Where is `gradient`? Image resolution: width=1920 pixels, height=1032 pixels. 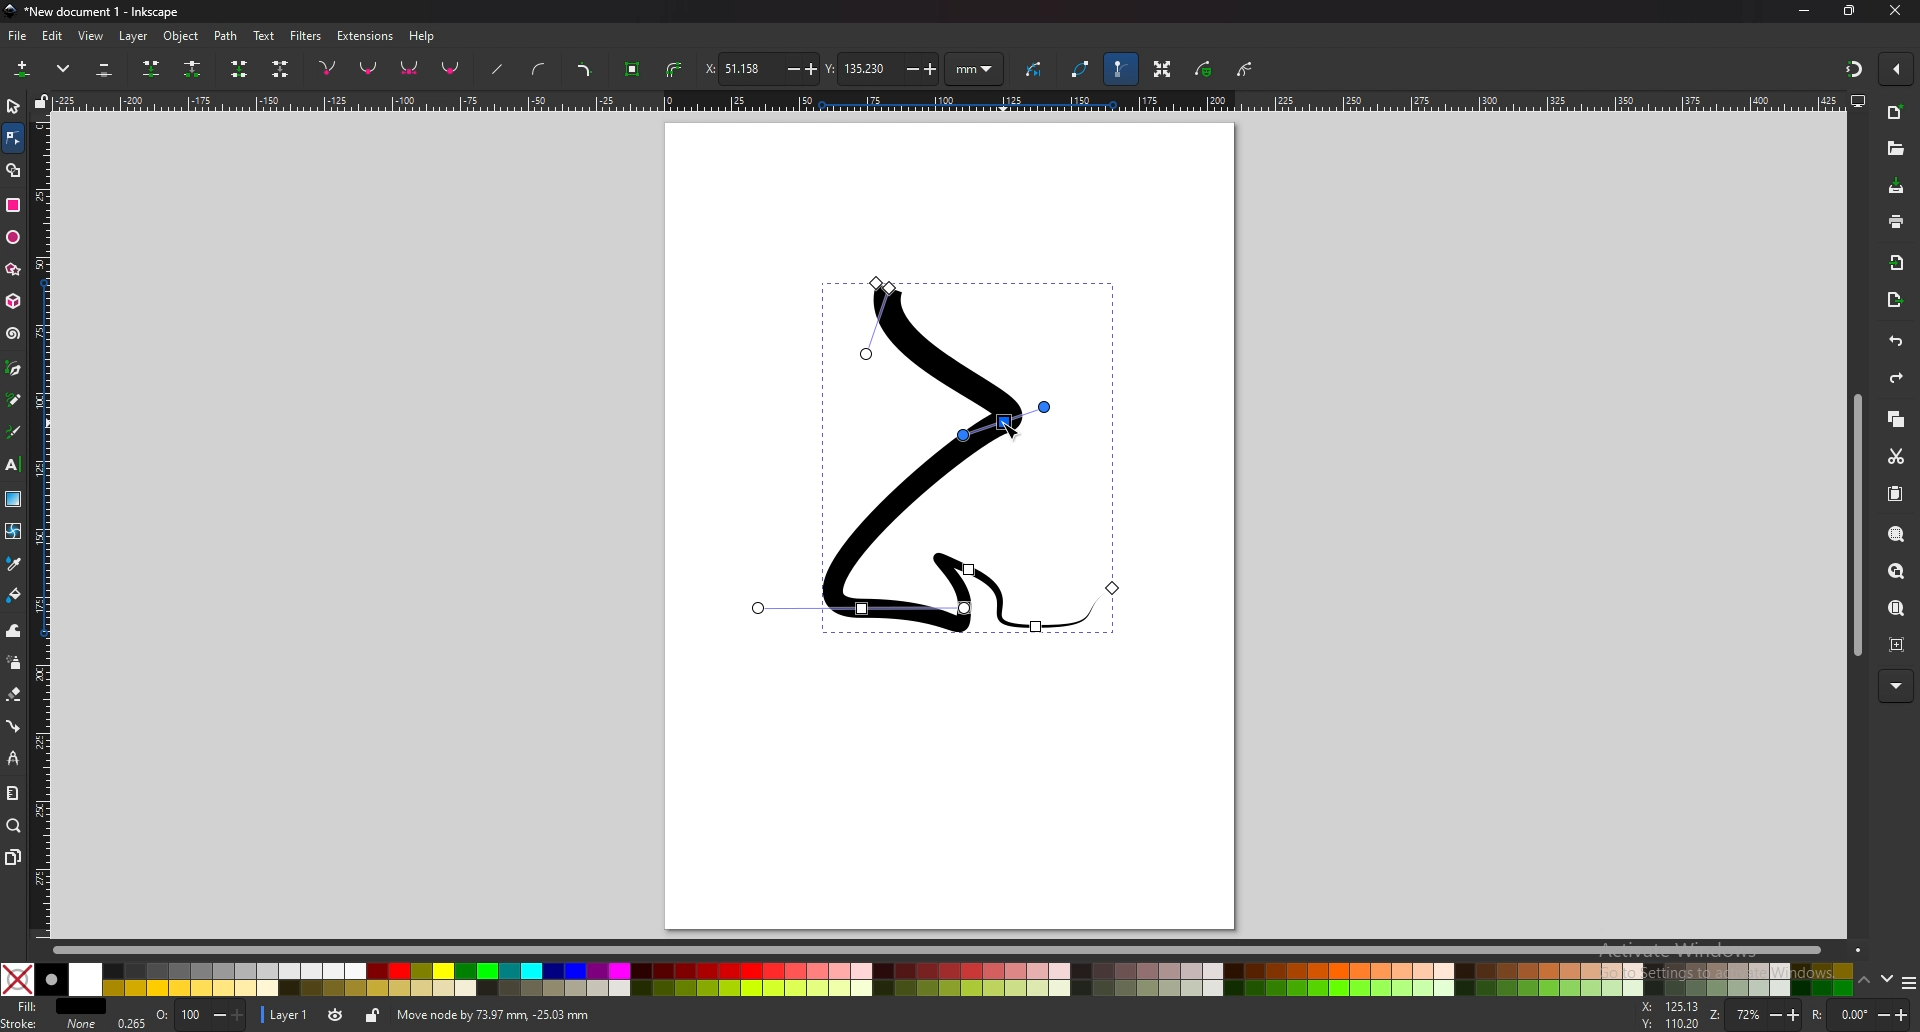
gradient is located at coordinates (13, 499).